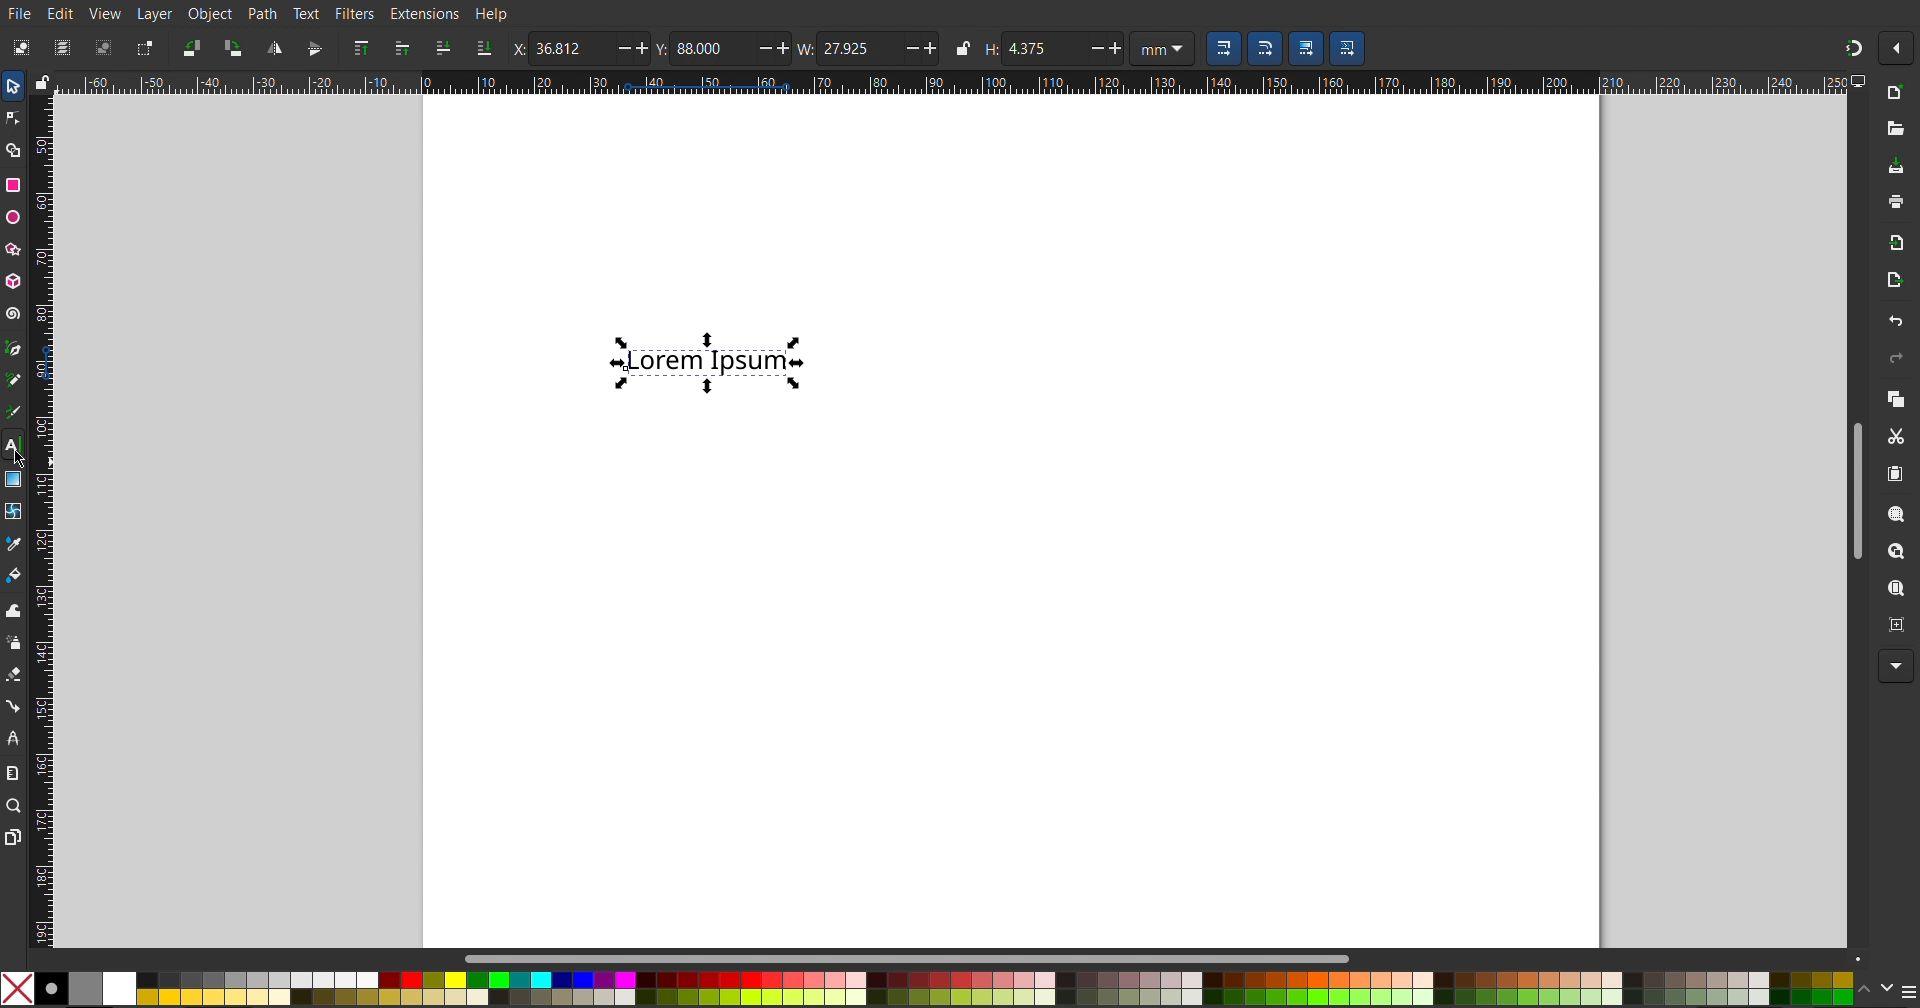 Image resolution: width=1920 pixels, height=1008 pixels. I want to click on Open Export, so click(1894, 283).